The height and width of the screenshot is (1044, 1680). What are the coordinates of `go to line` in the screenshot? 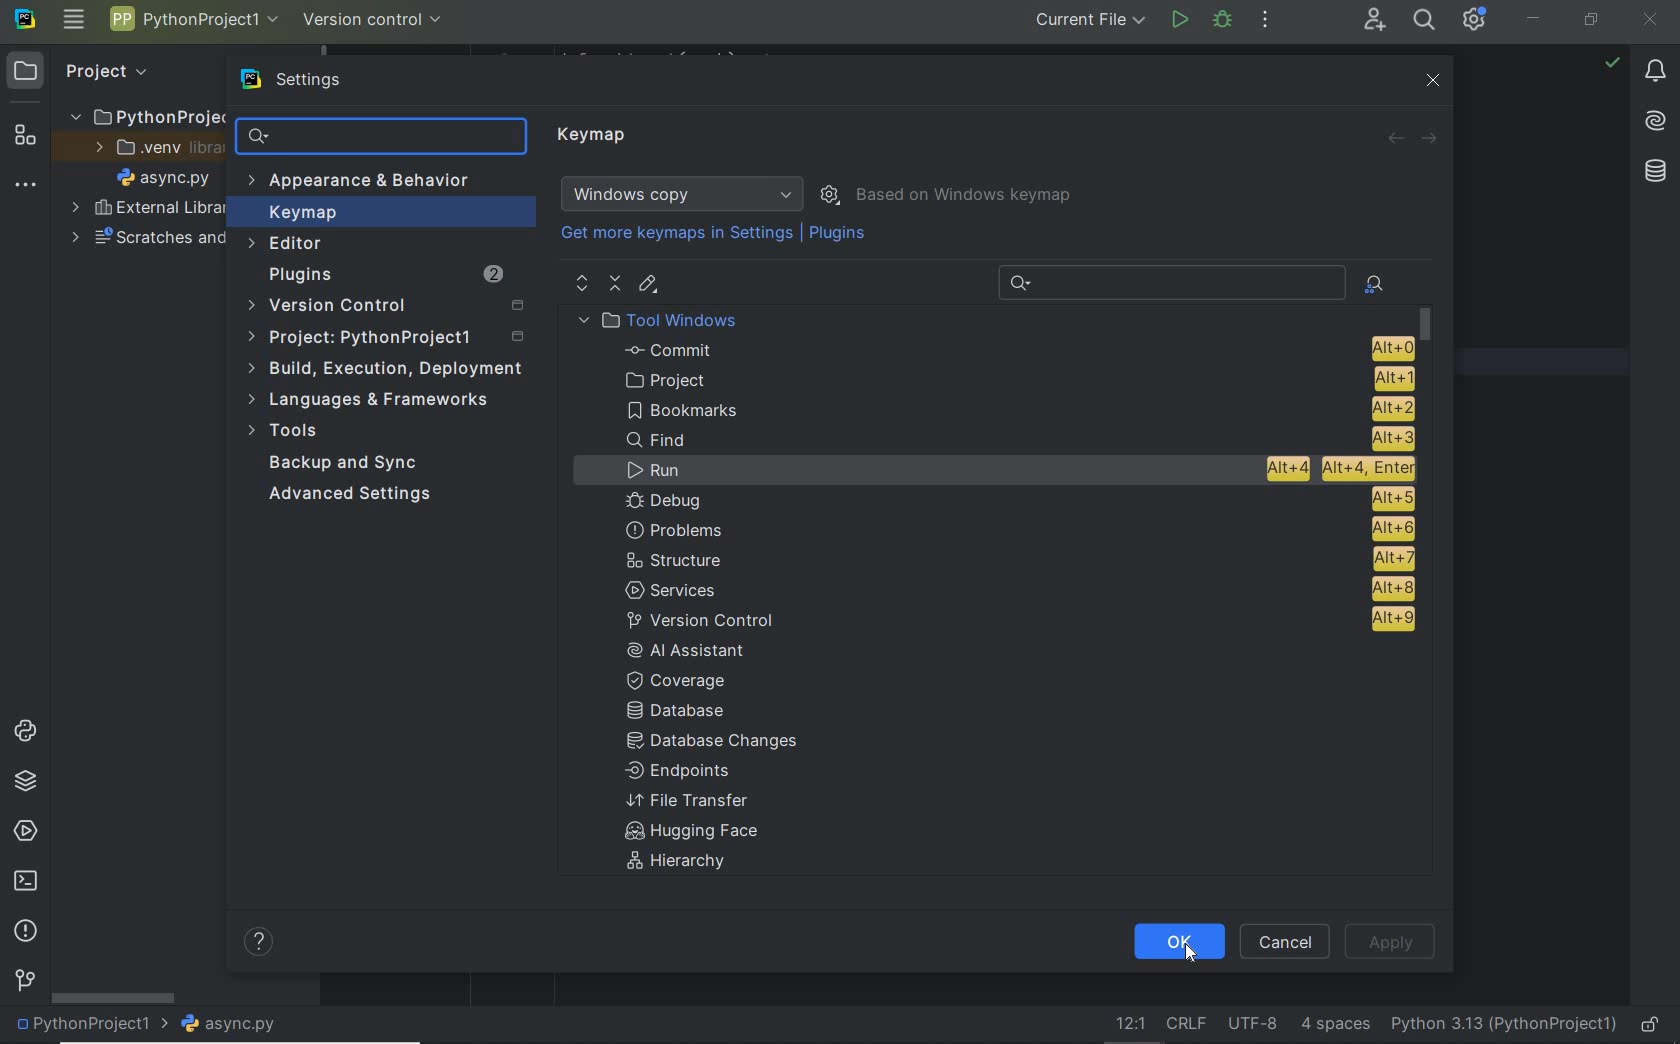 It's located at (1127, 1025).